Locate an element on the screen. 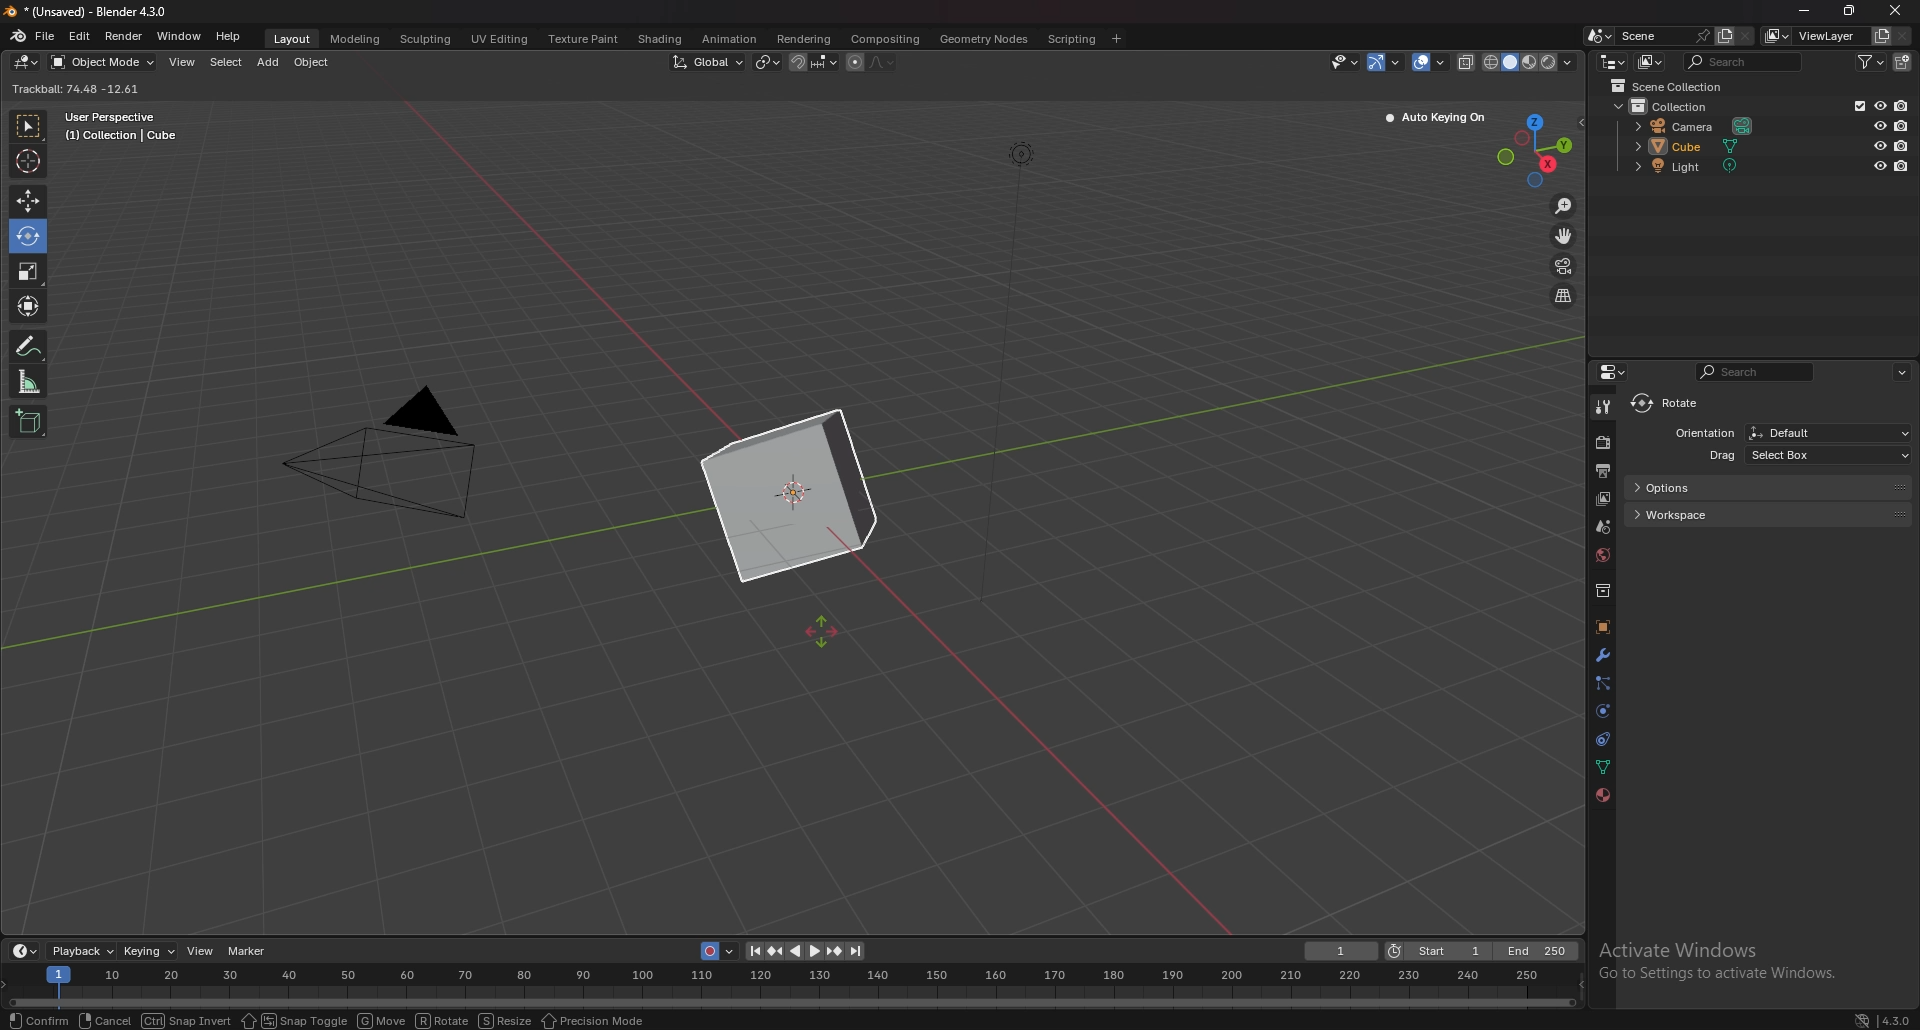  scene collection is located at coordinates (1672, 86).